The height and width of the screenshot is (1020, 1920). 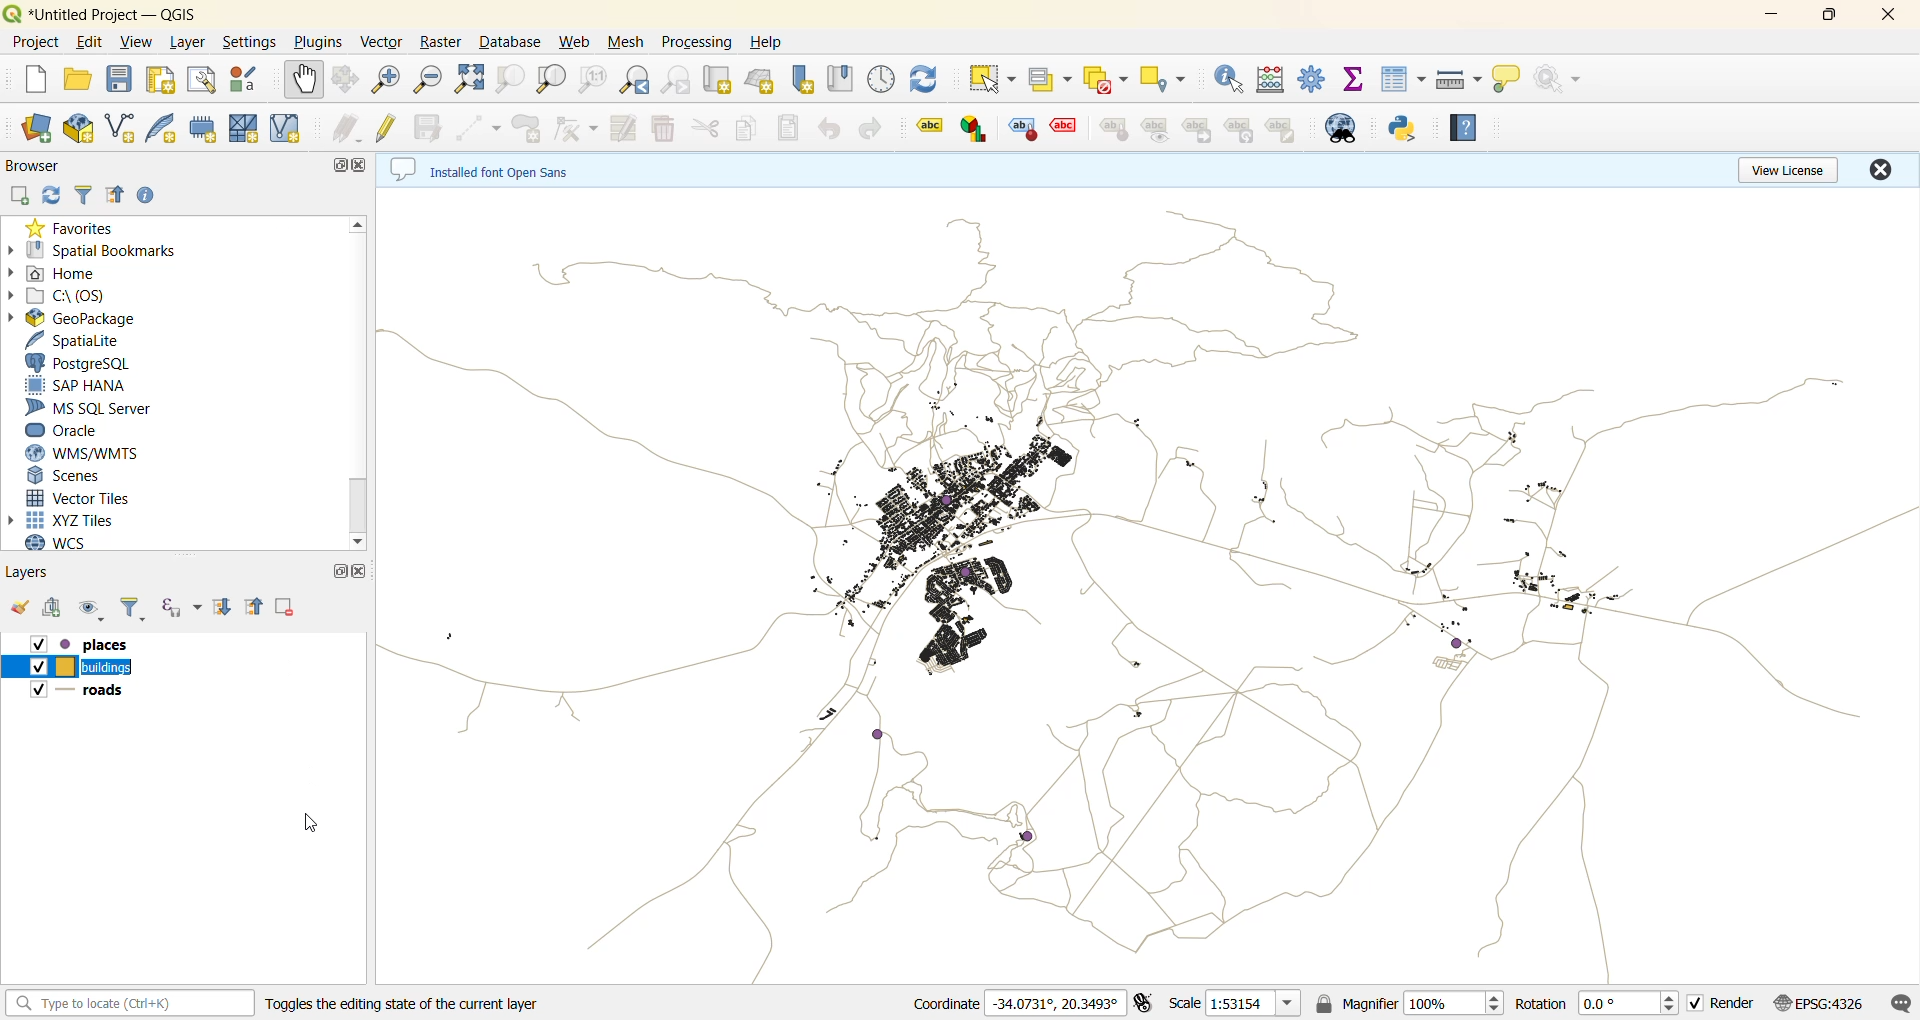 What do you see at coordinates (390, 127) in the screenshot?
I see `toggle edits` at bounding box center [390, 127].